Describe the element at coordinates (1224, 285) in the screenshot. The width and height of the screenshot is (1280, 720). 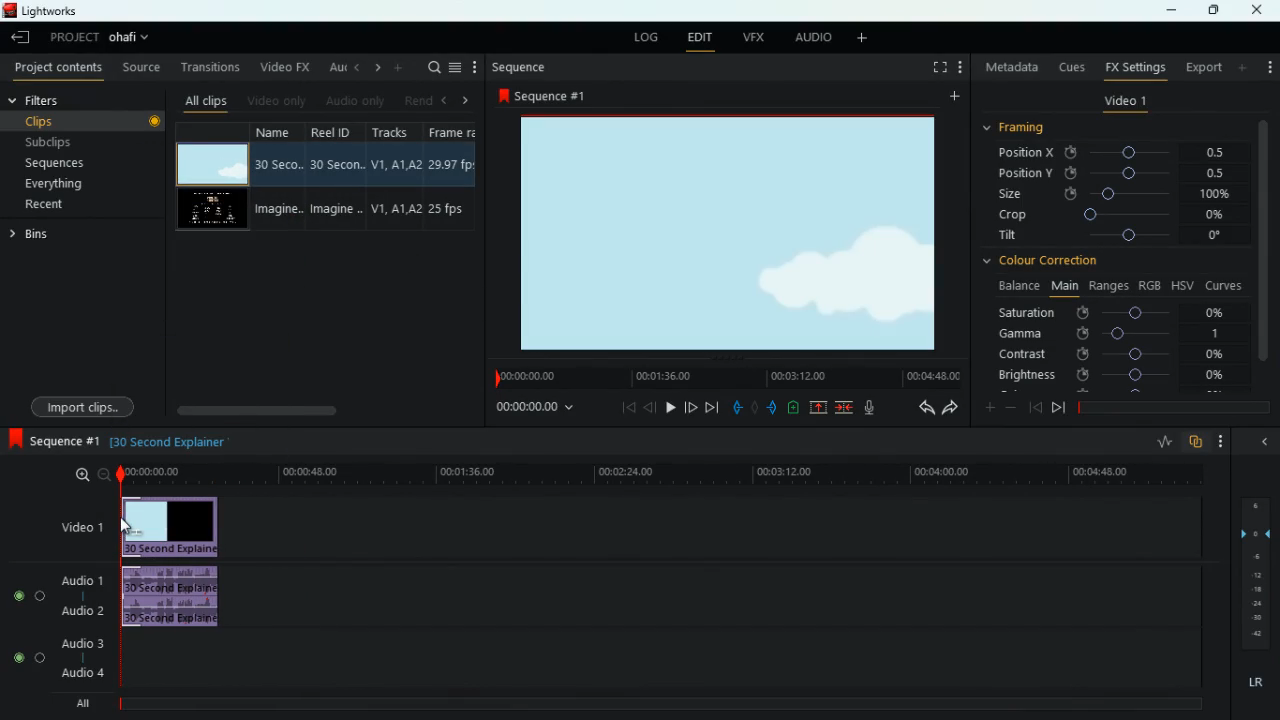
I see `curves` at that location.